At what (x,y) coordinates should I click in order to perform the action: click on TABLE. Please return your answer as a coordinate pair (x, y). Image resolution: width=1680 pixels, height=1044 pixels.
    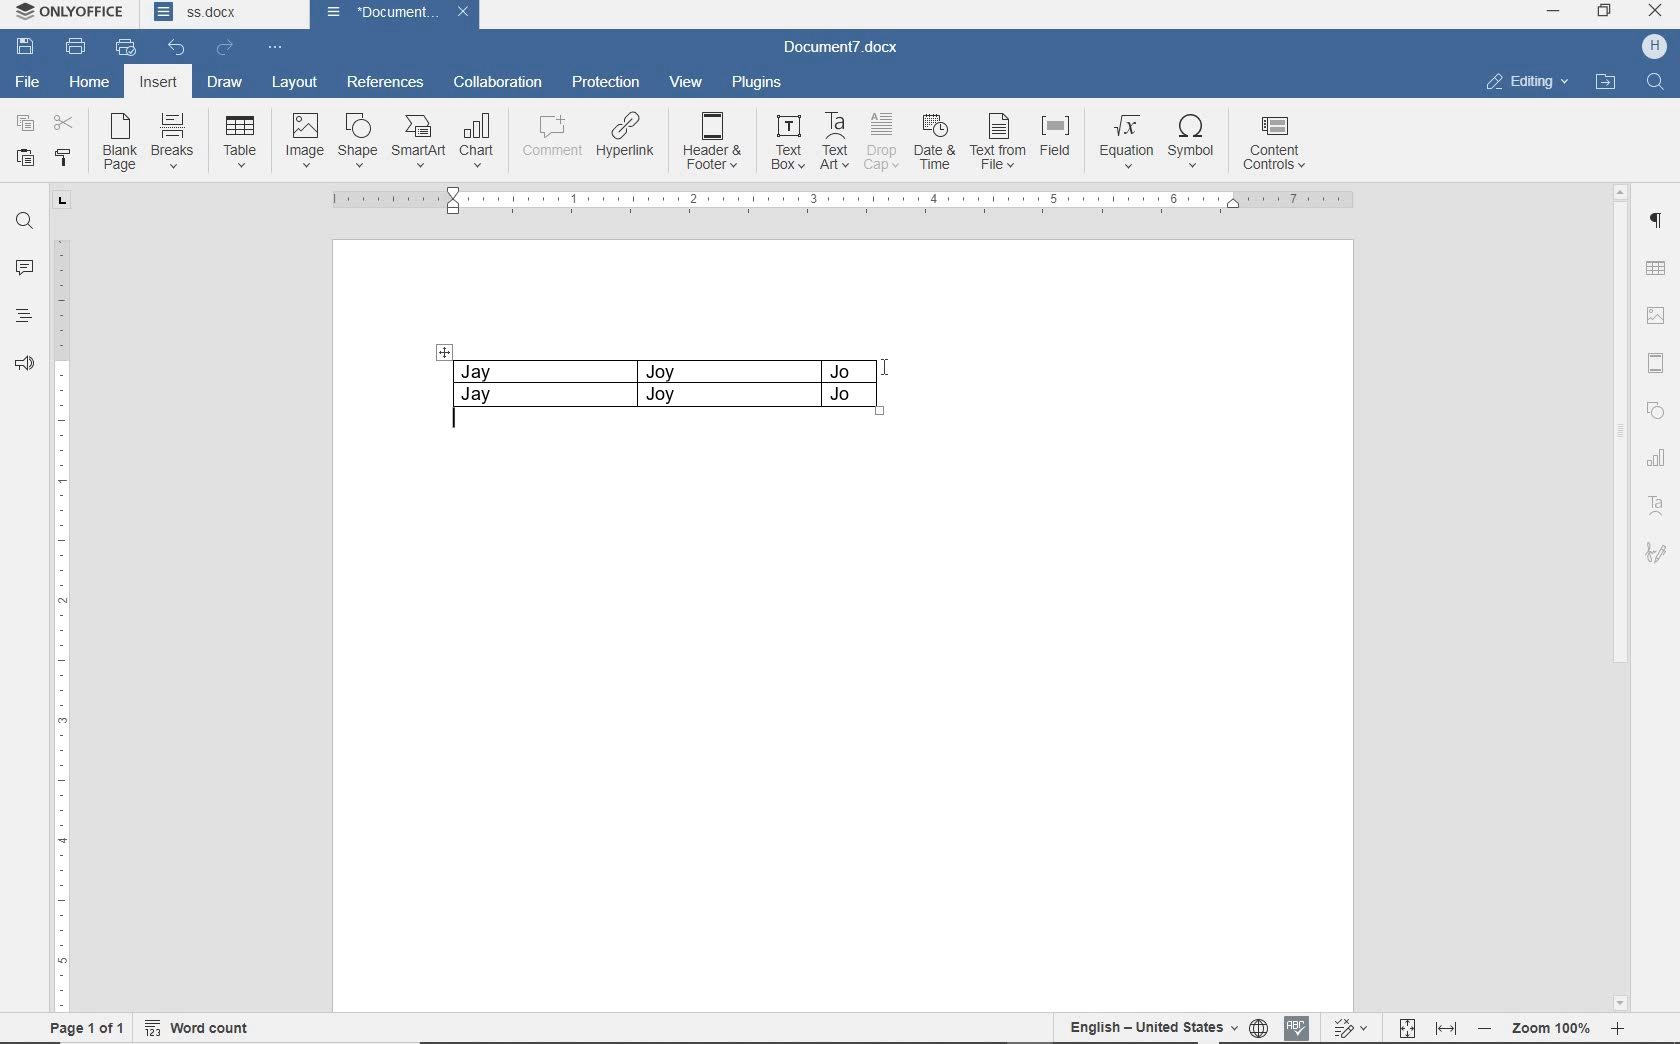
    Looking at the image, I should click on (241, 142).